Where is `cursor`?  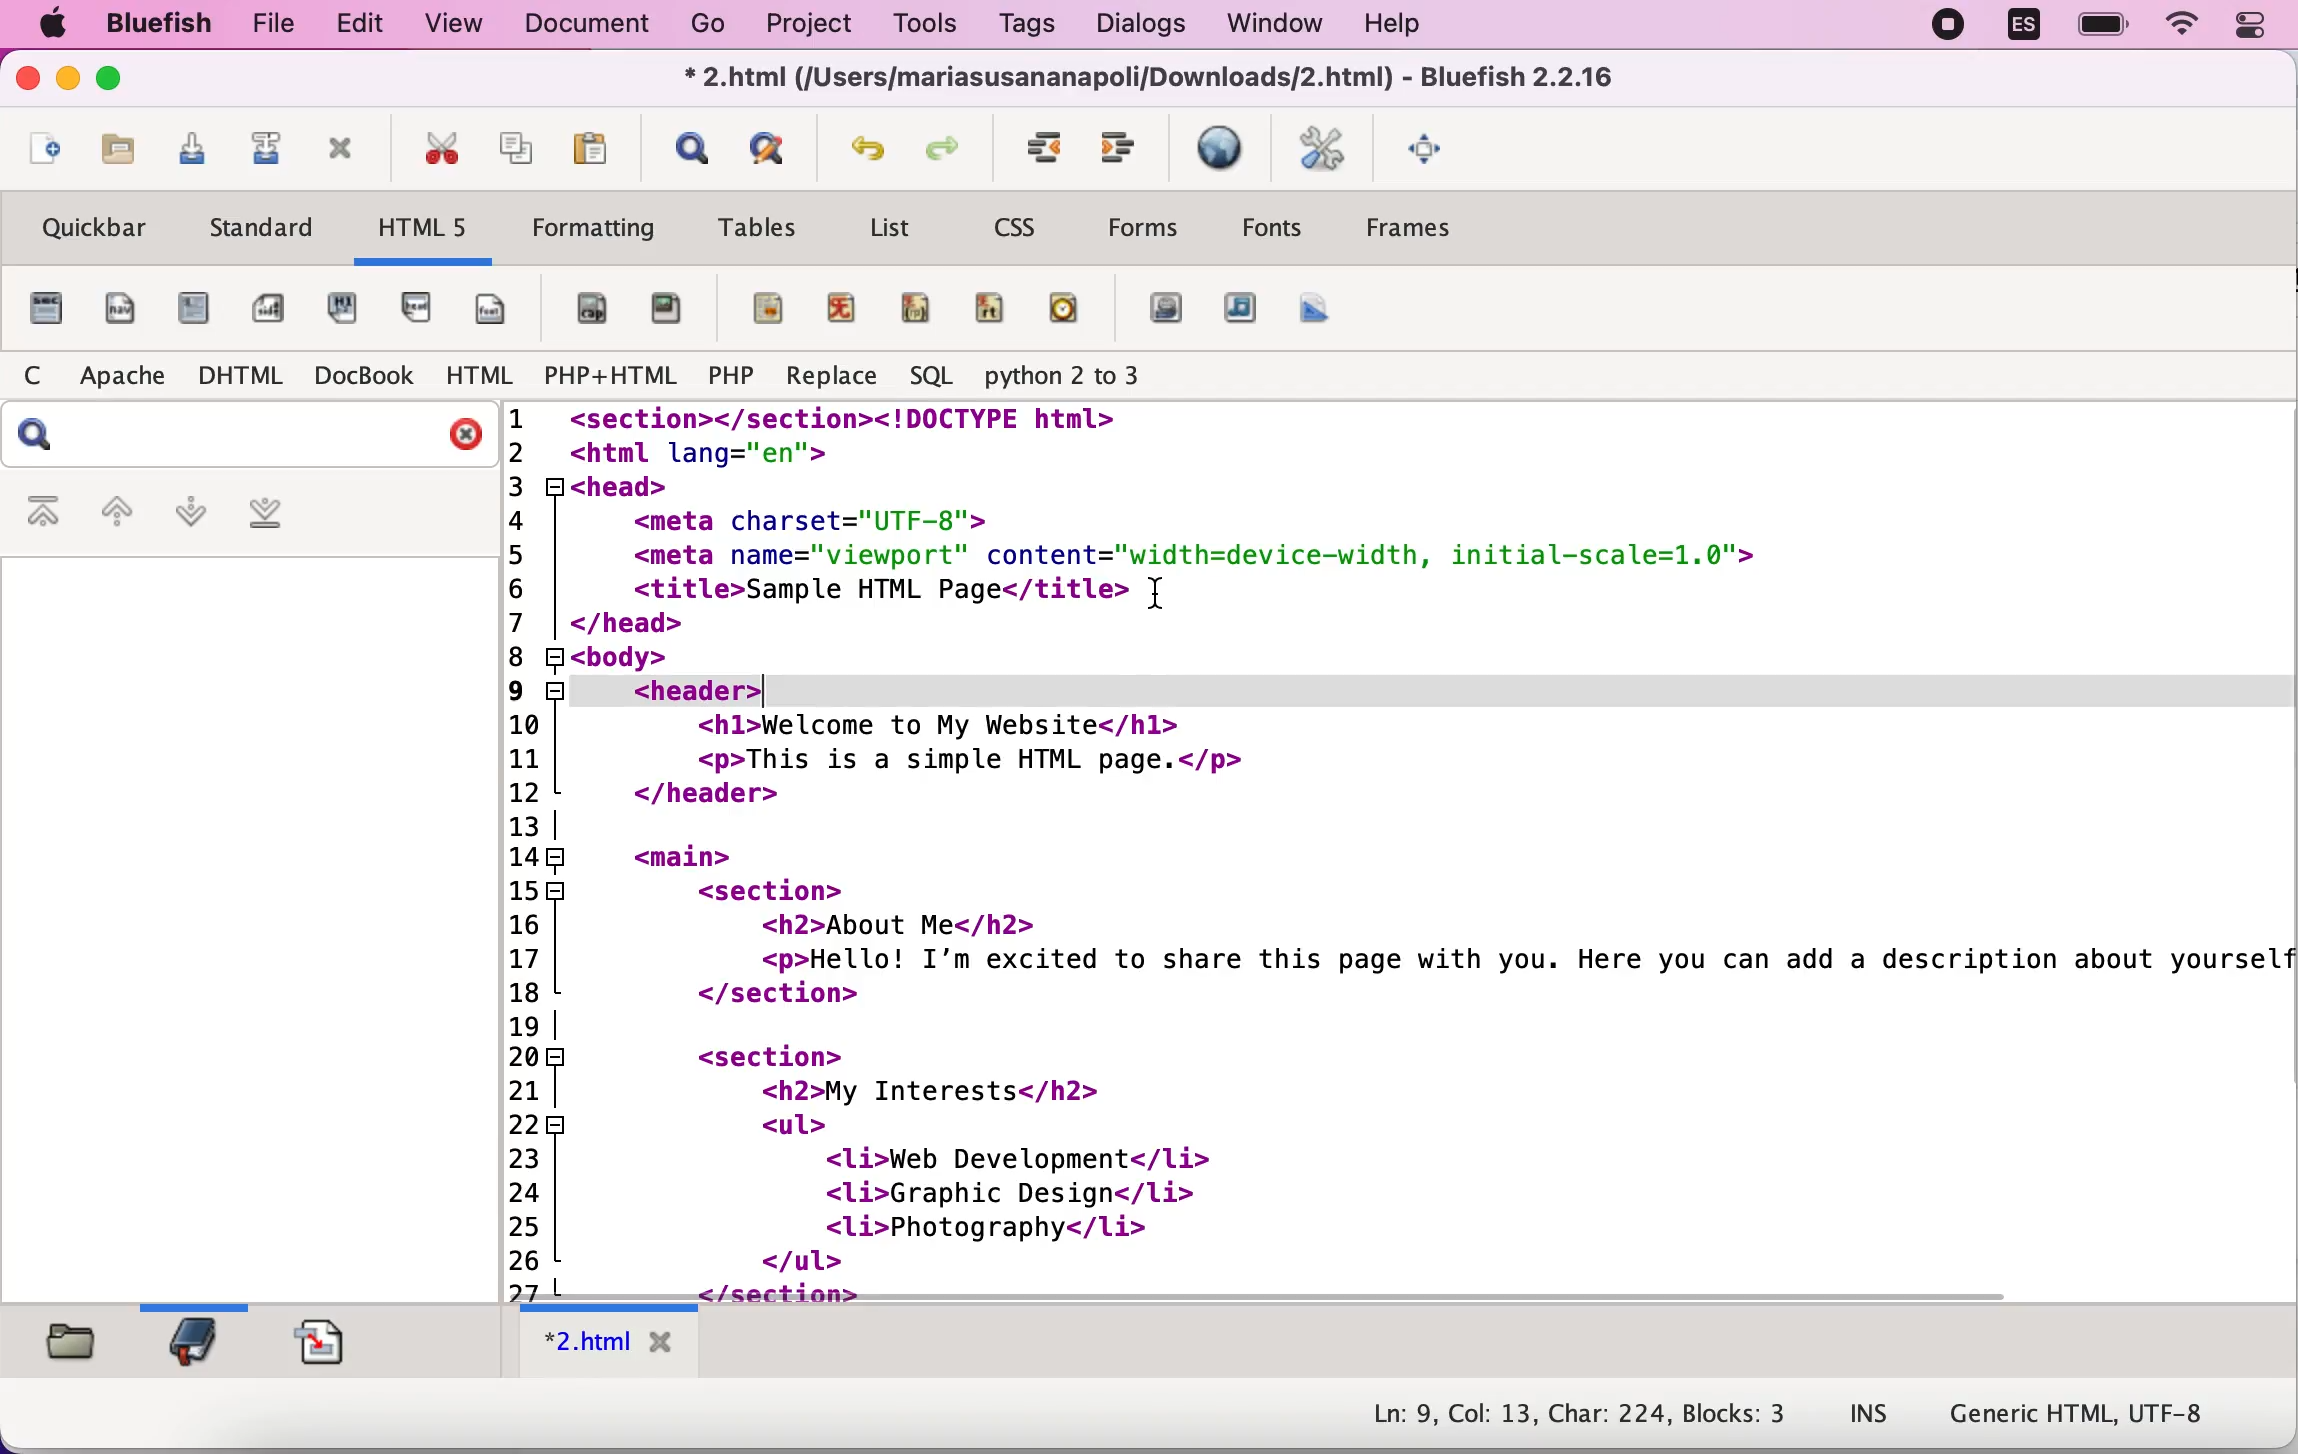 cursor is located at coordinates (1168, 602).